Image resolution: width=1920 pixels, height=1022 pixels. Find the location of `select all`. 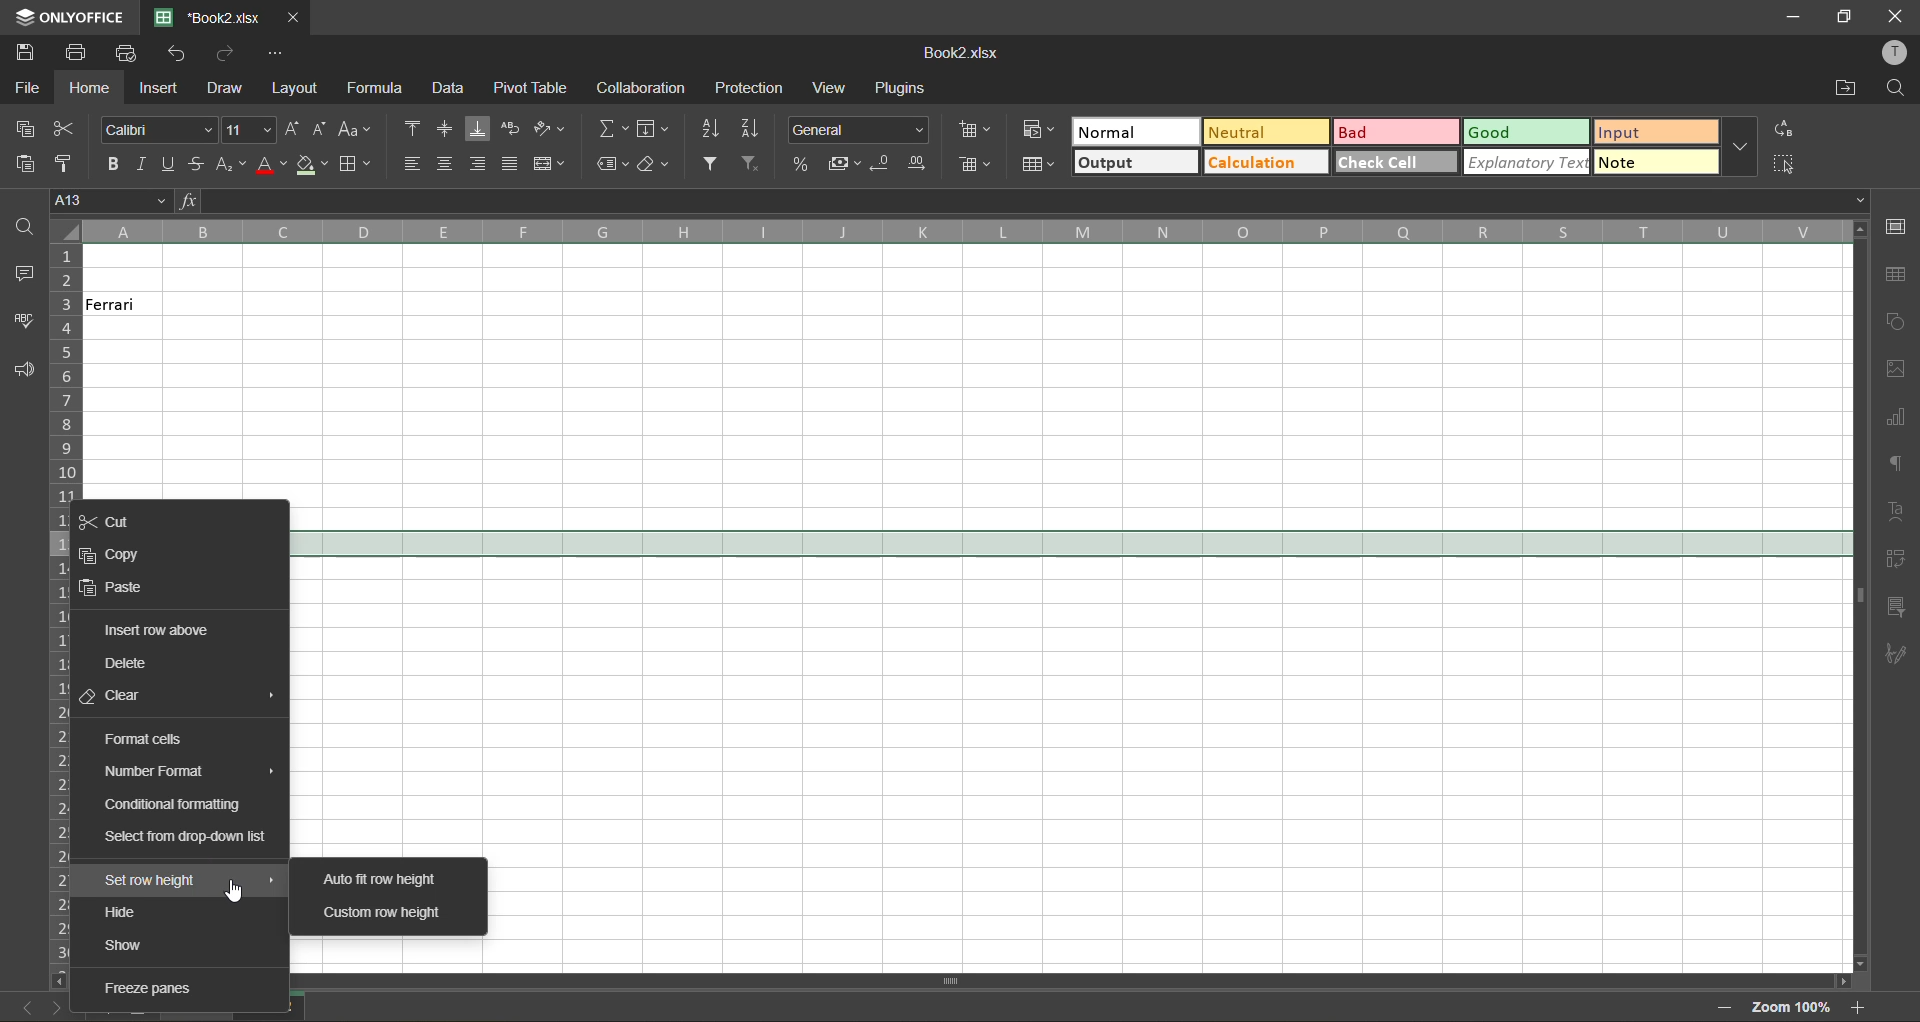

select all is located at coordinates (1781, 164).